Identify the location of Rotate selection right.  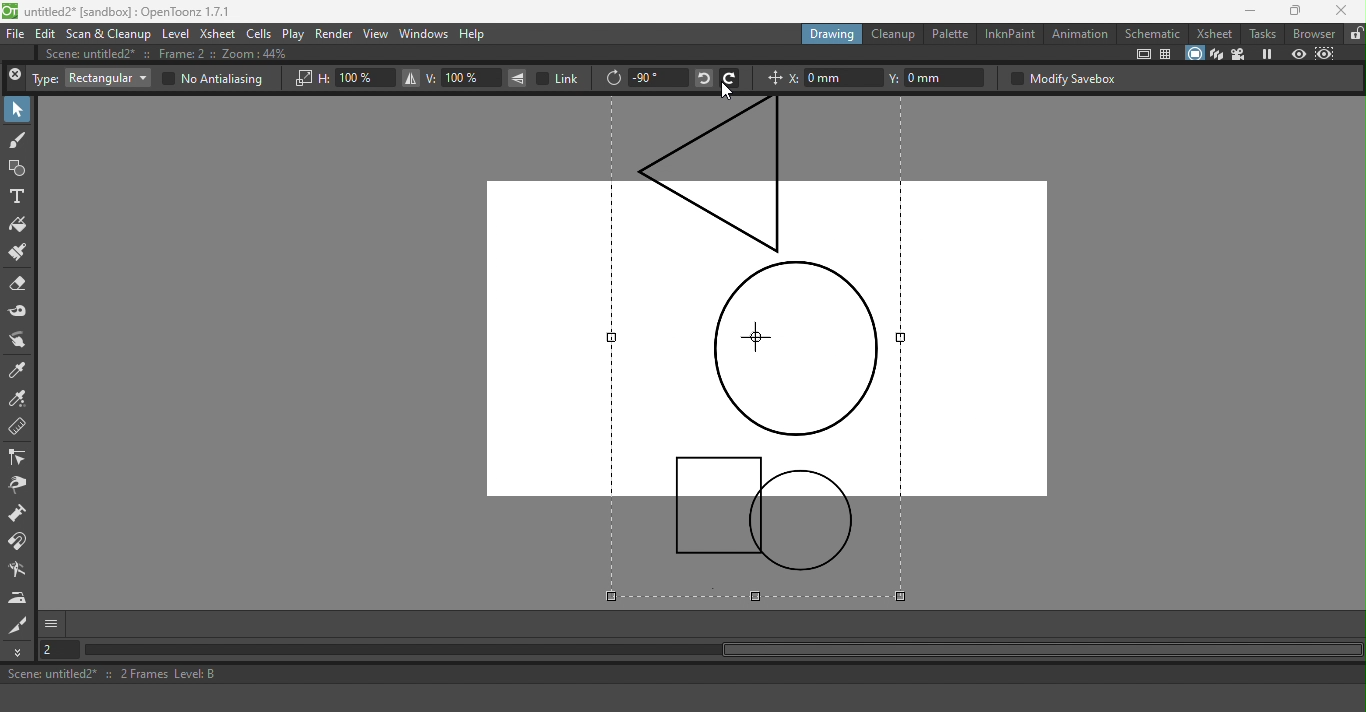
(730, 77).